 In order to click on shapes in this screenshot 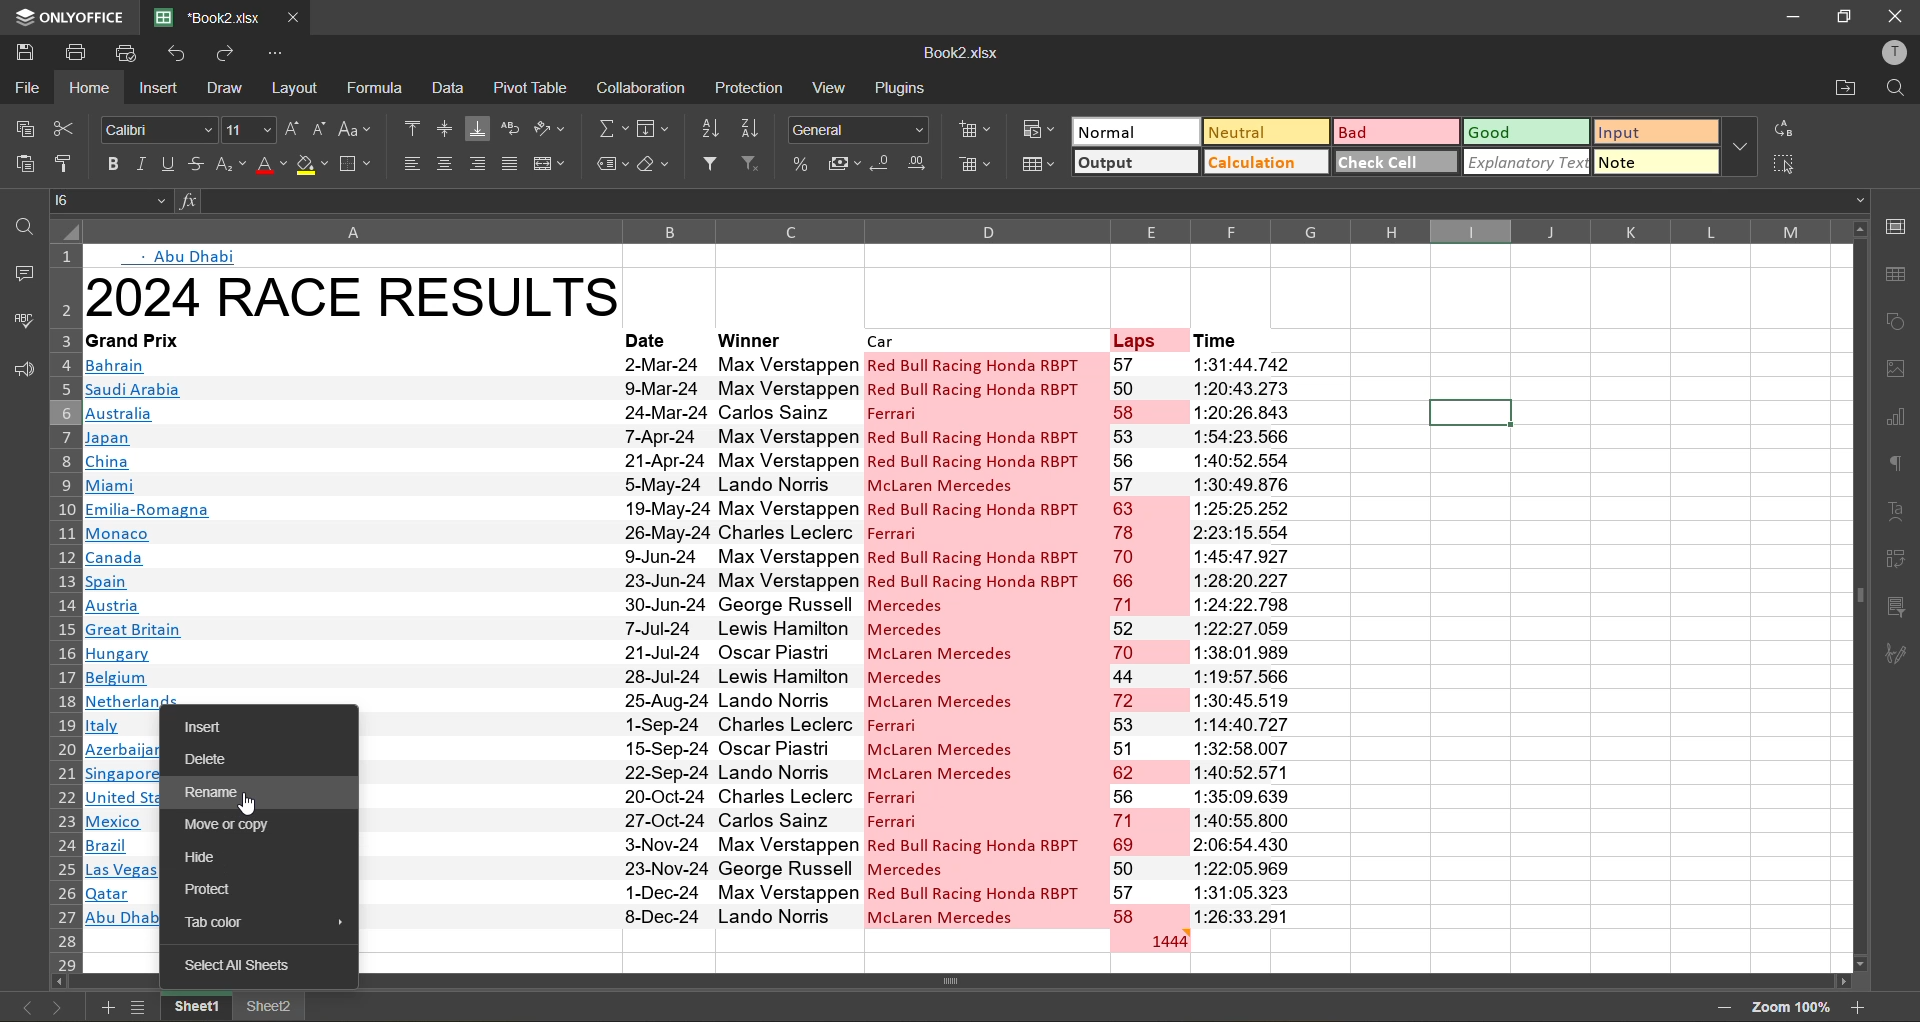, I will do `click(1896, 319)`.